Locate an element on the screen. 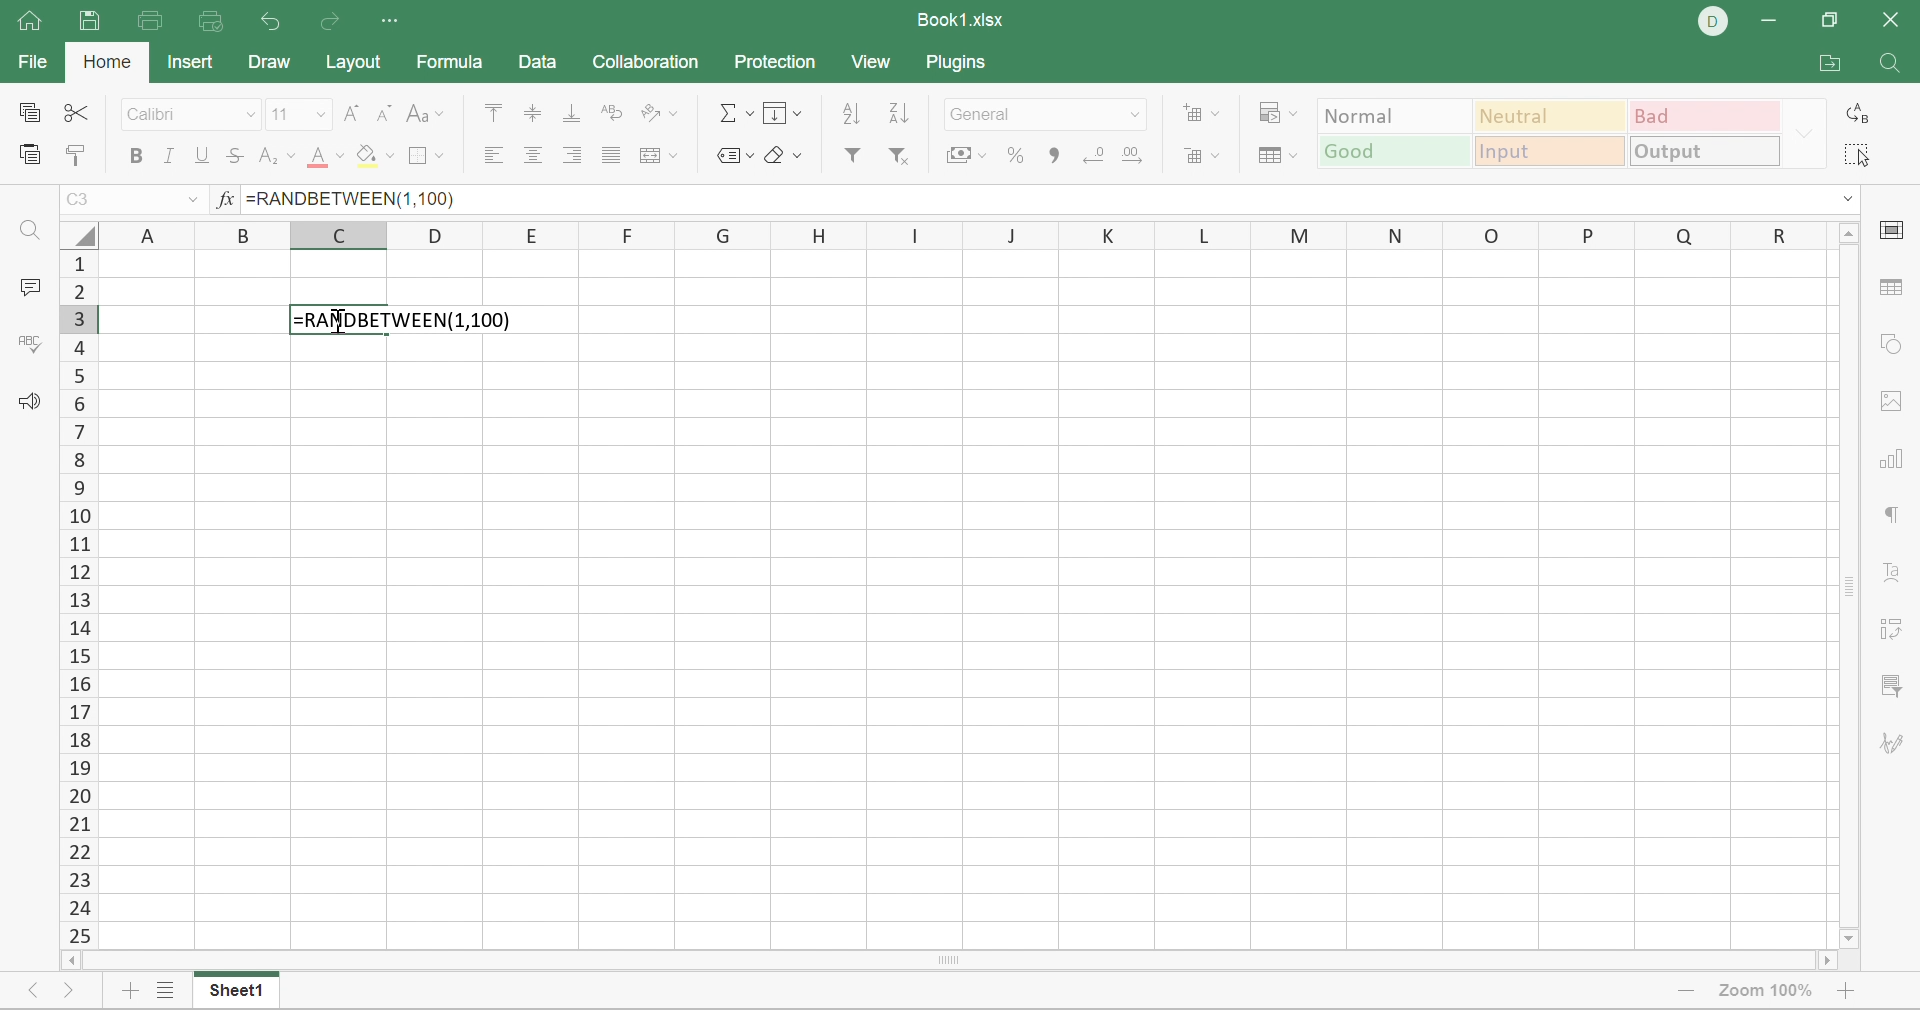 The image size is (1920, 1010). images settings is located at coordinates (1886, 403).